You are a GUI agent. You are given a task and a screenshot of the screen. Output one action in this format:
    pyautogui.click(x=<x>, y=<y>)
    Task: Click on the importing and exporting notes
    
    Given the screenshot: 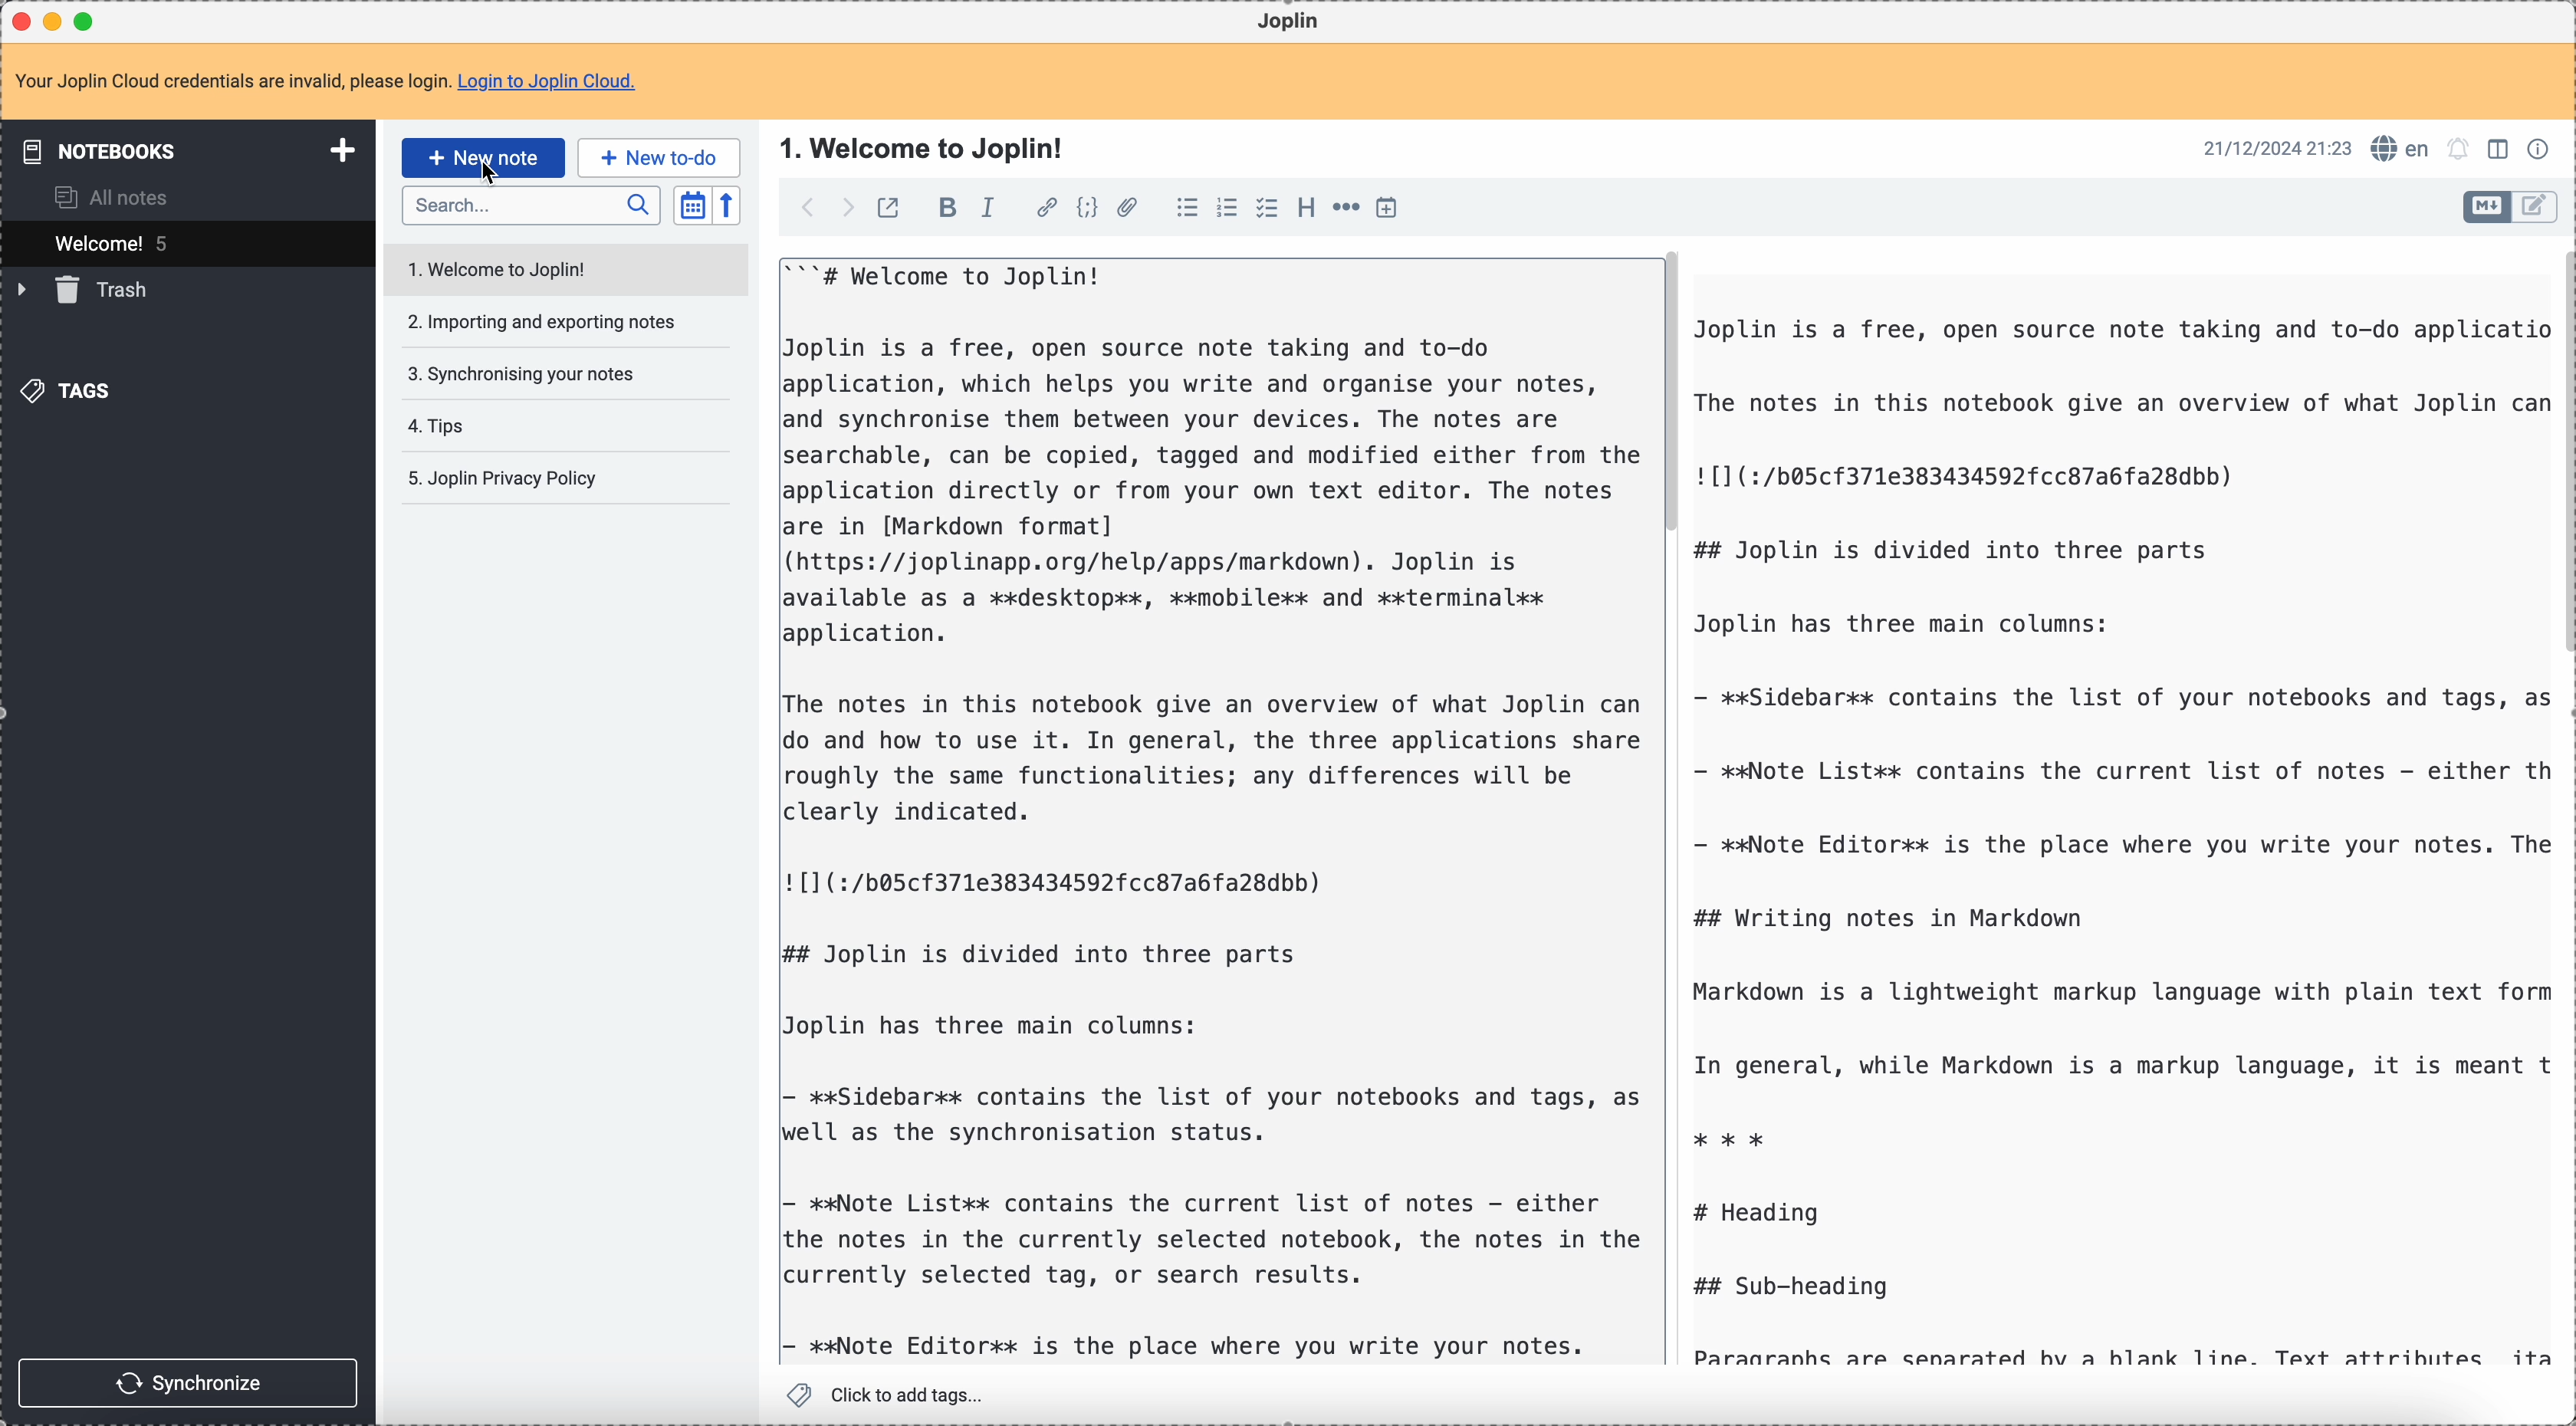 What is the action you would take?
    pyautogui.click(x=544, y=326)
    